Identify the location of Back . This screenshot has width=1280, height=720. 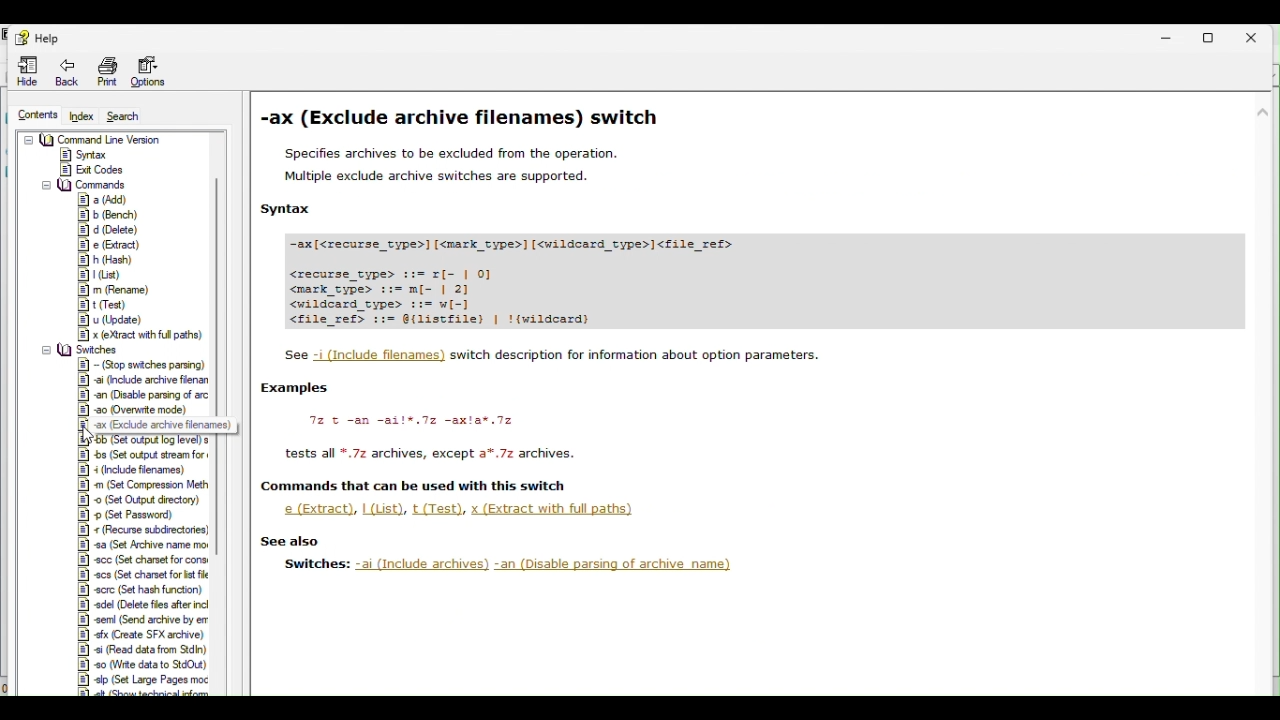
(67, 72).